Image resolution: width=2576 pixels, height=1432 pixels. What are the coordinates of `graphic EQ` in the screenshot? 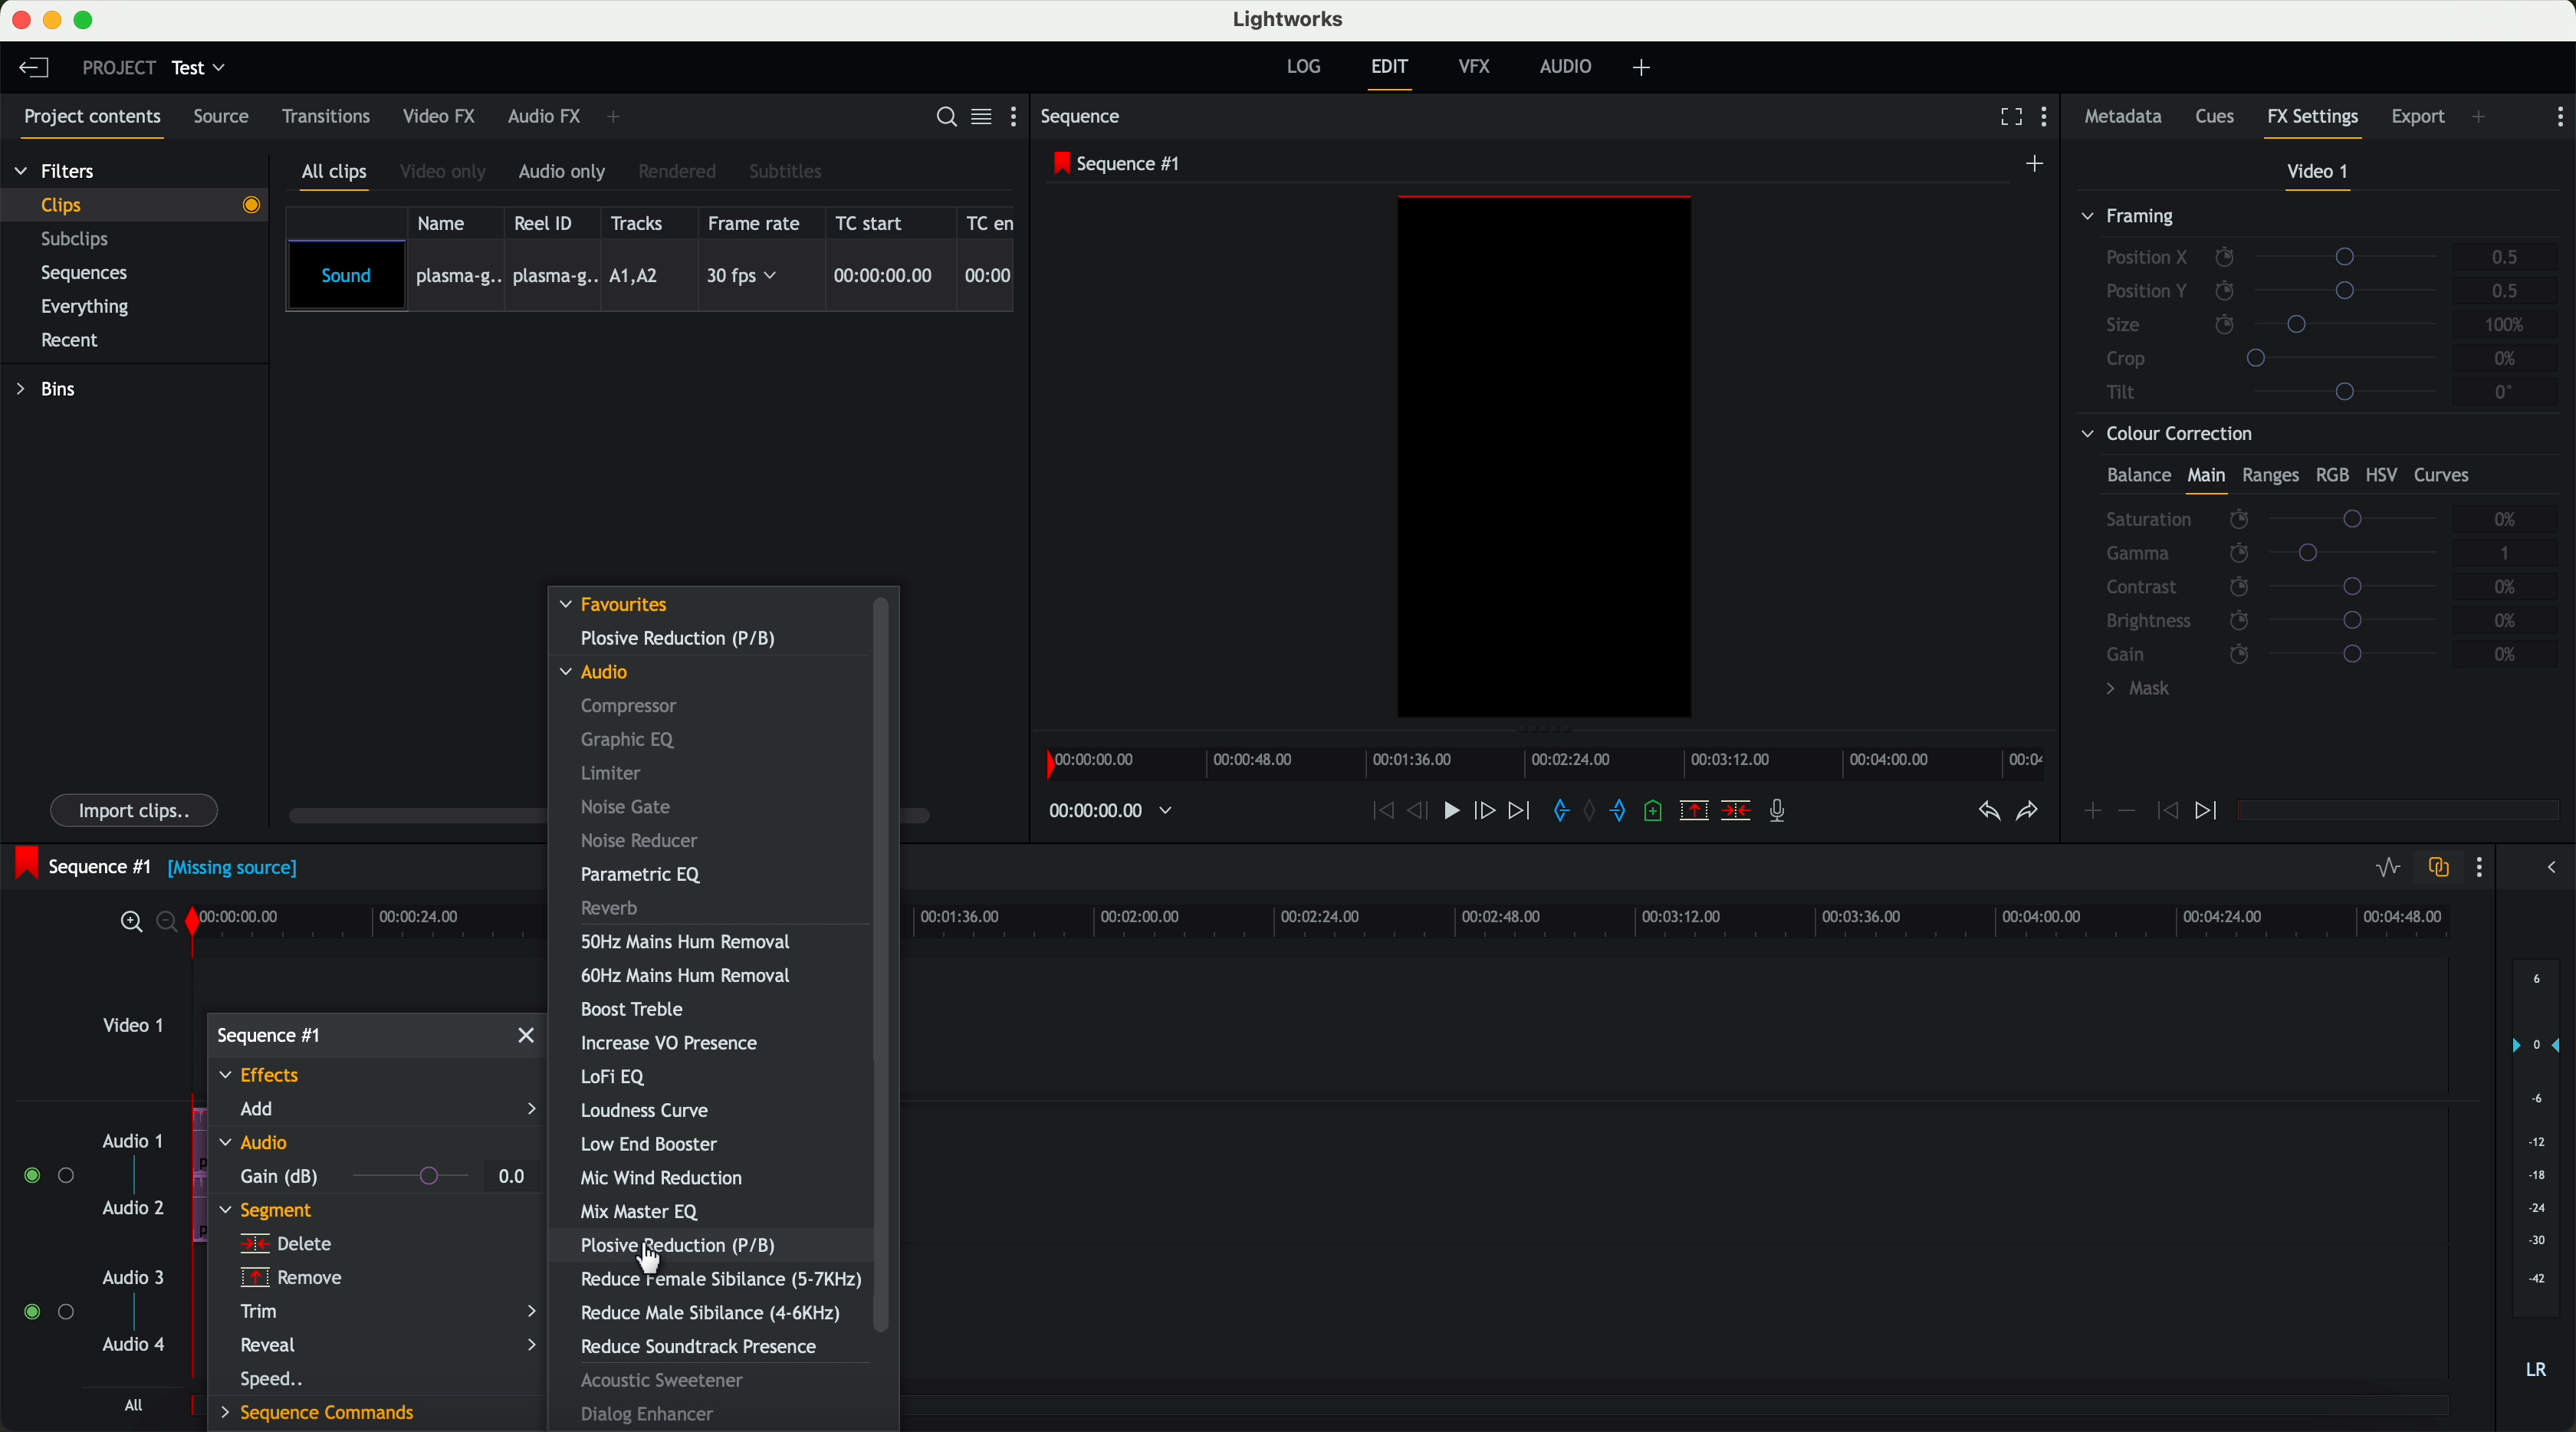 It's located at (623, 739).